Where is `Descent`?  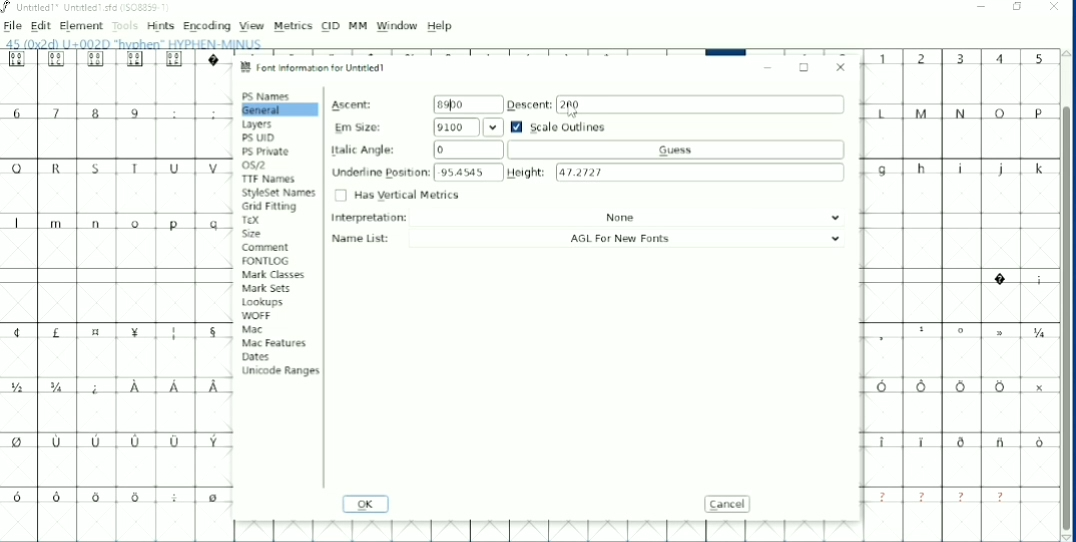
Descent is located at coordinates (675, 104).